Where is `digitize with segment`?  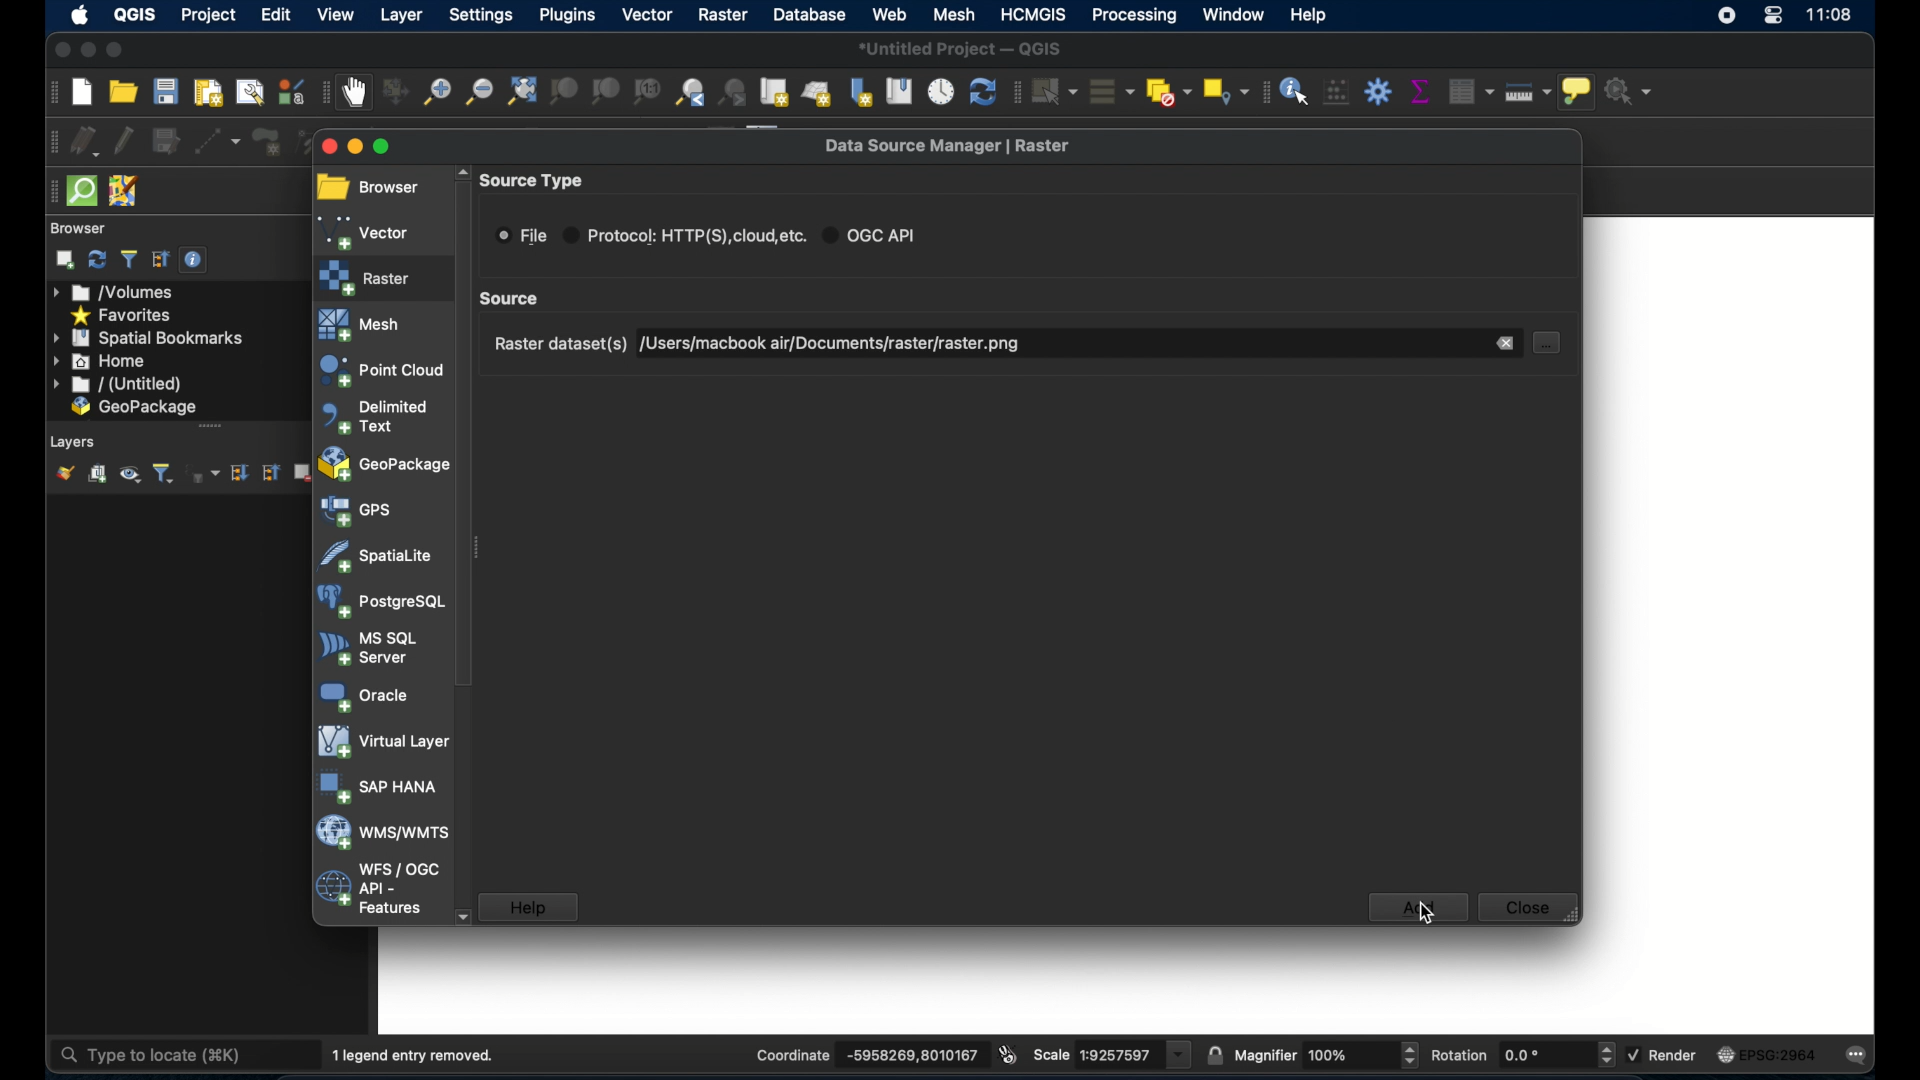 digitize with segment is located at coordinates (218, 141).